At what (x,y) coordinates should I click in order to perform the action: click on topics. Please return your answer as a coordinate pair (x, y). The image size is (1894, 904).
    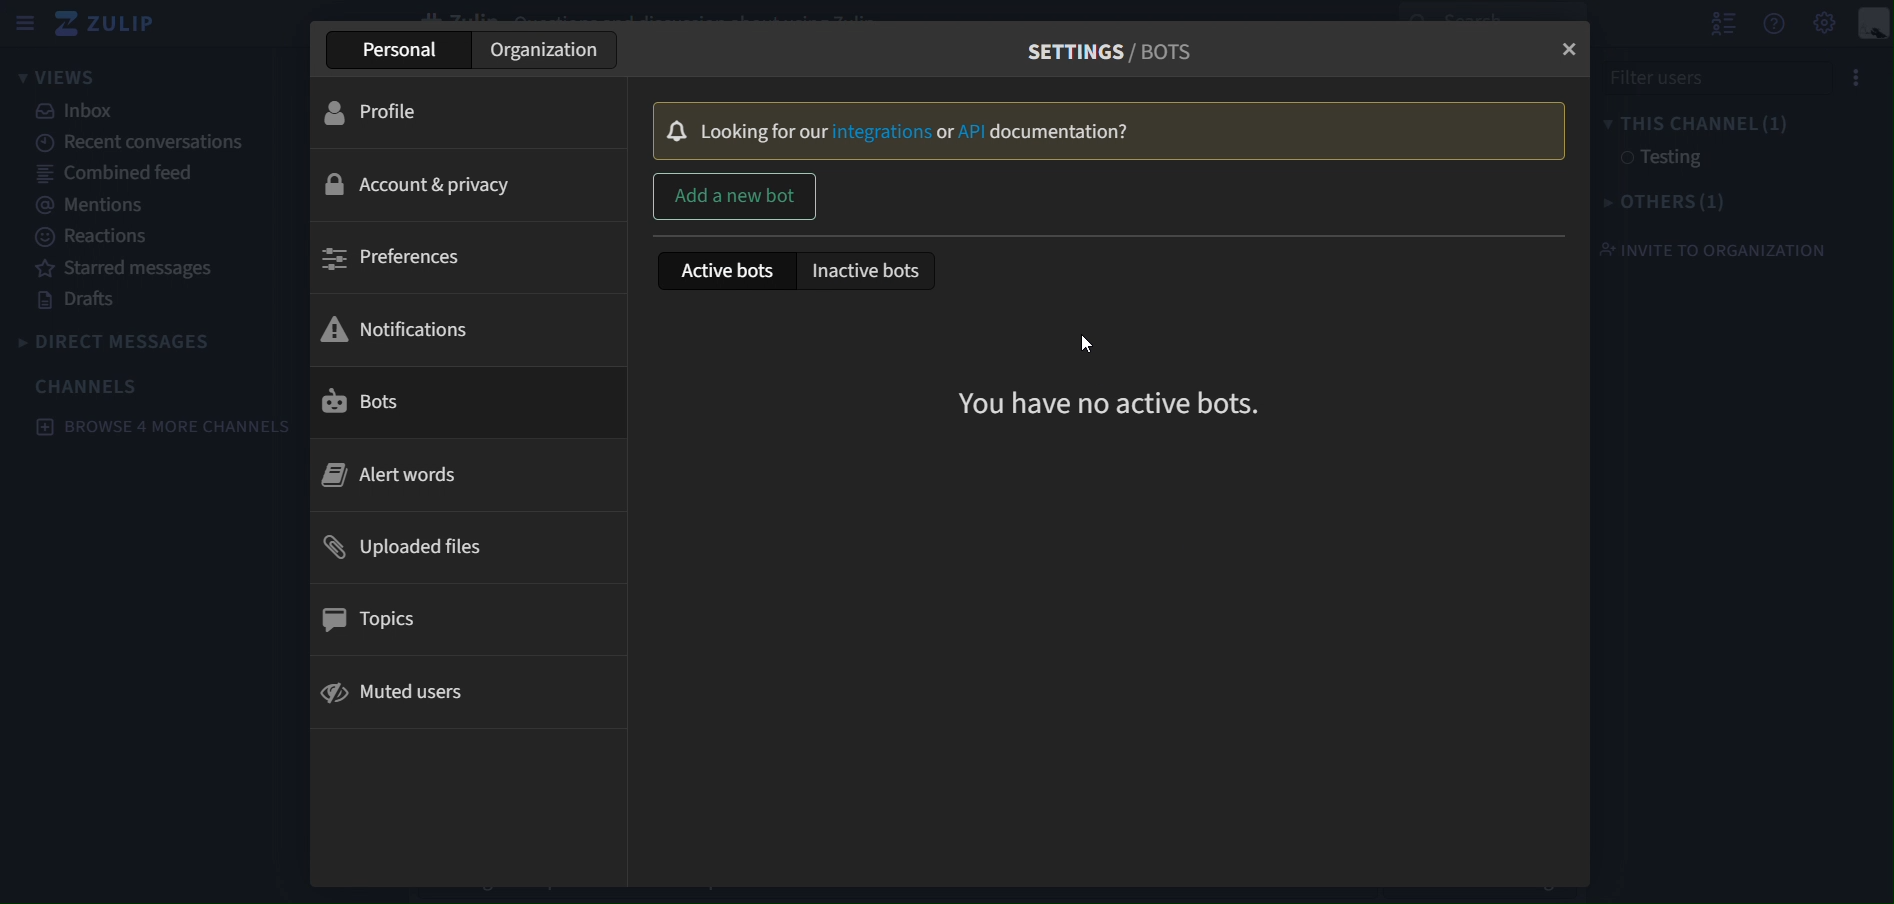
    Looking at the image, I should click on (387, 621).